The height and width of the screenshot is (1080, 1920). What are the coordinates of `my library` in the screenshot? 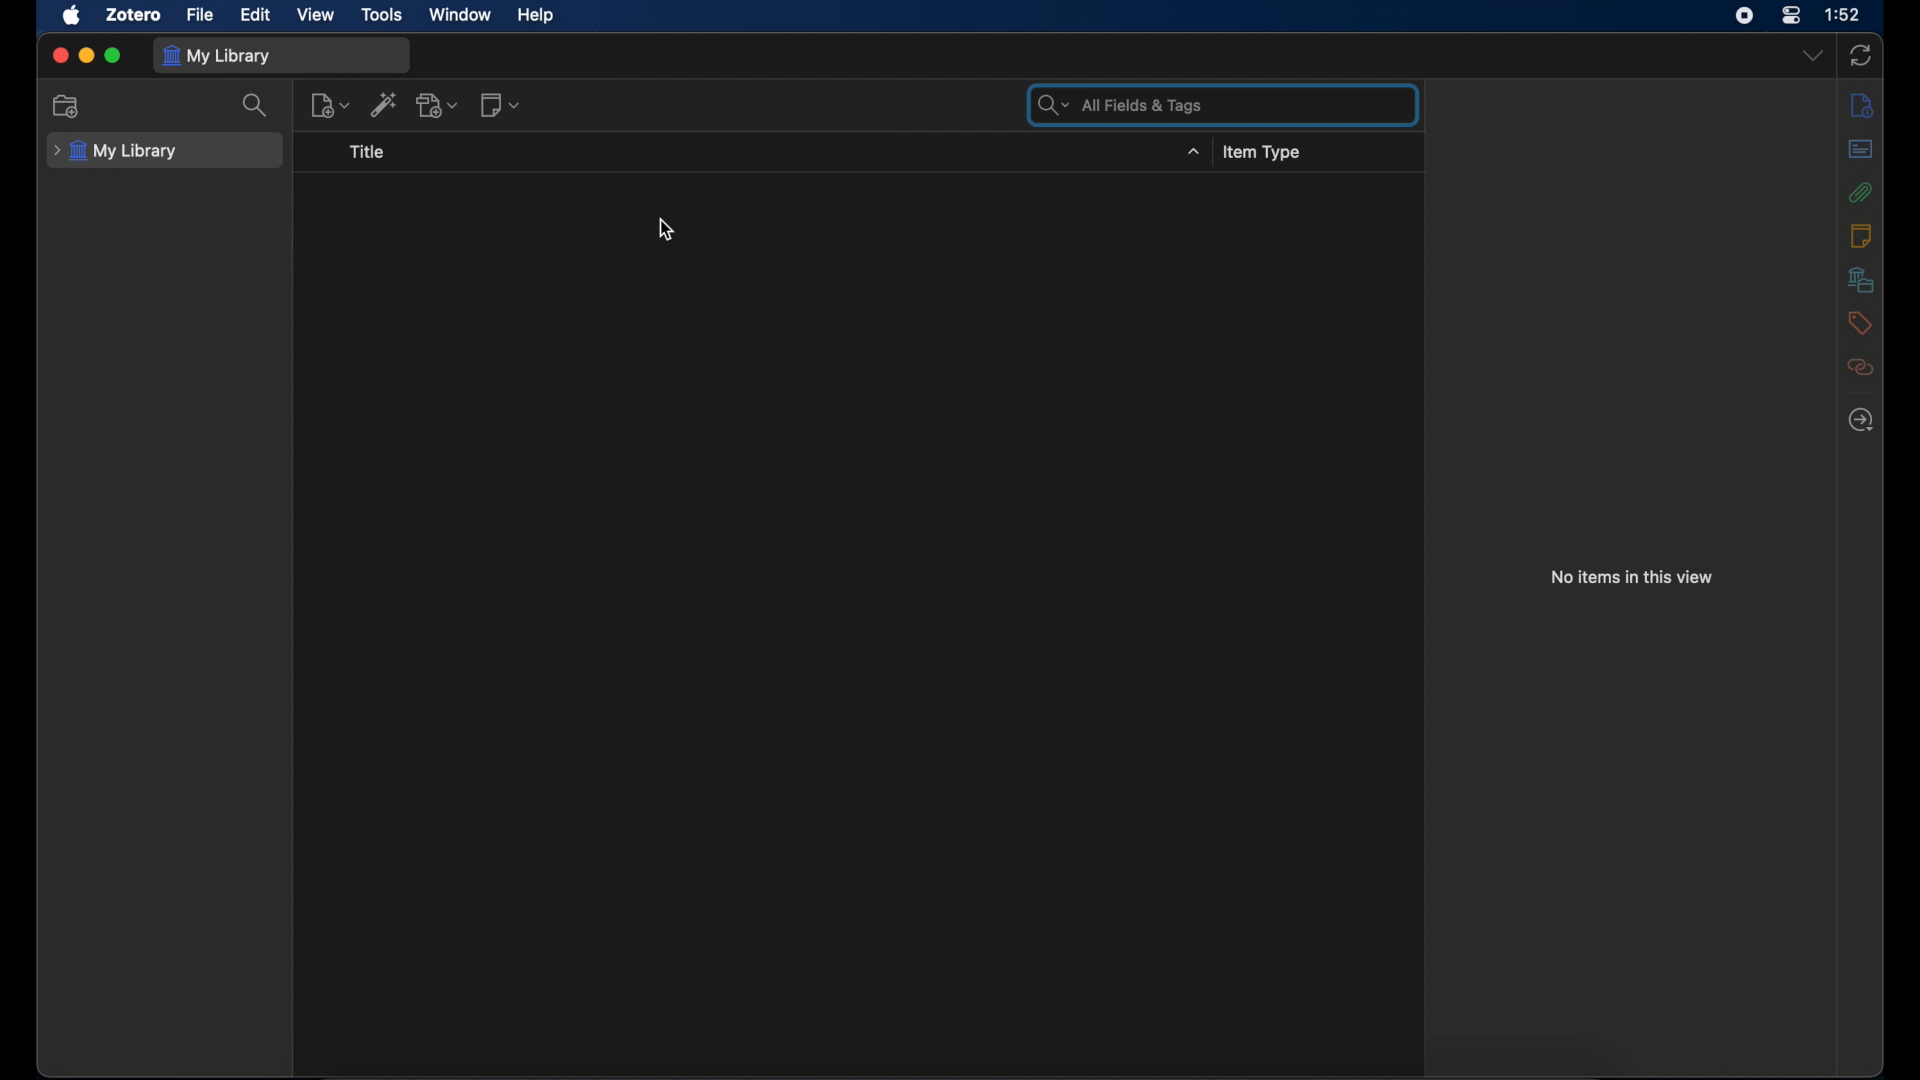 It's located at (115, 151).